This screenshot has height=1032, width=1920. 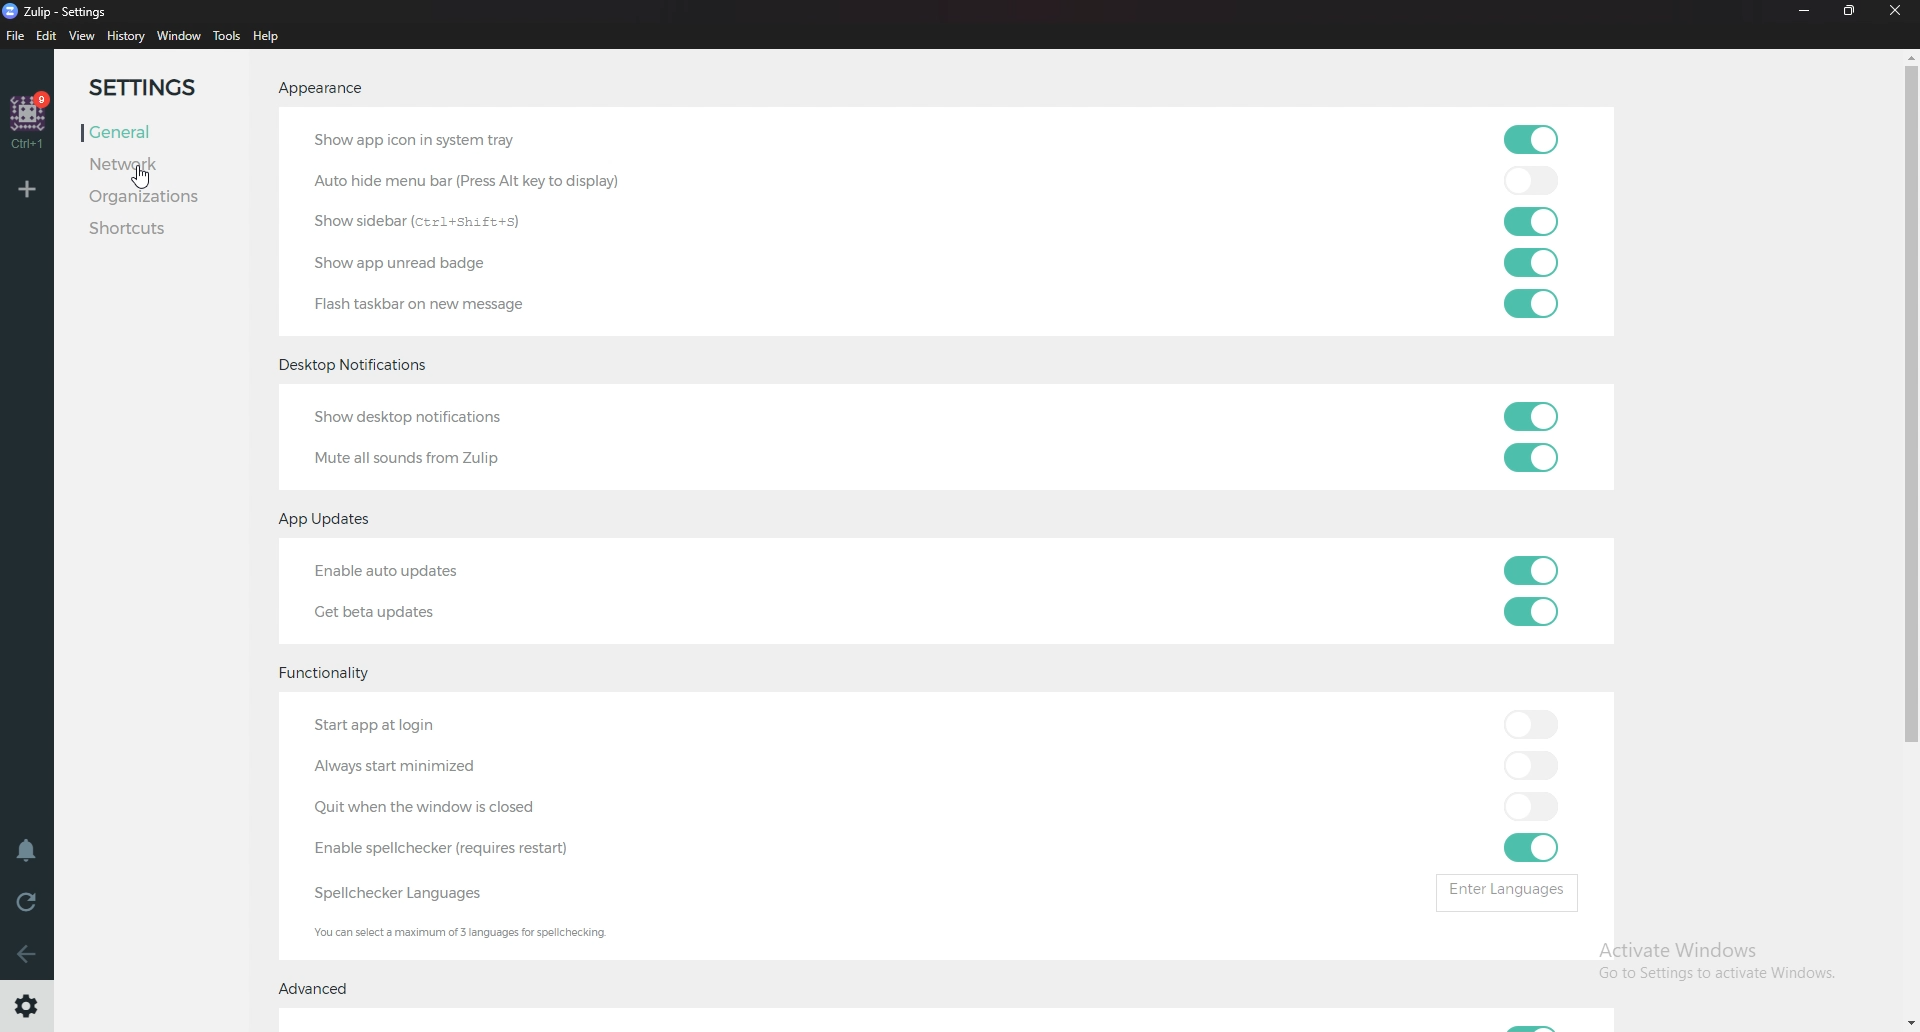 What do you see at coordinates (1805, 10) in the screenshot?
I see `Minimize` at bounding box center [1805, 10].